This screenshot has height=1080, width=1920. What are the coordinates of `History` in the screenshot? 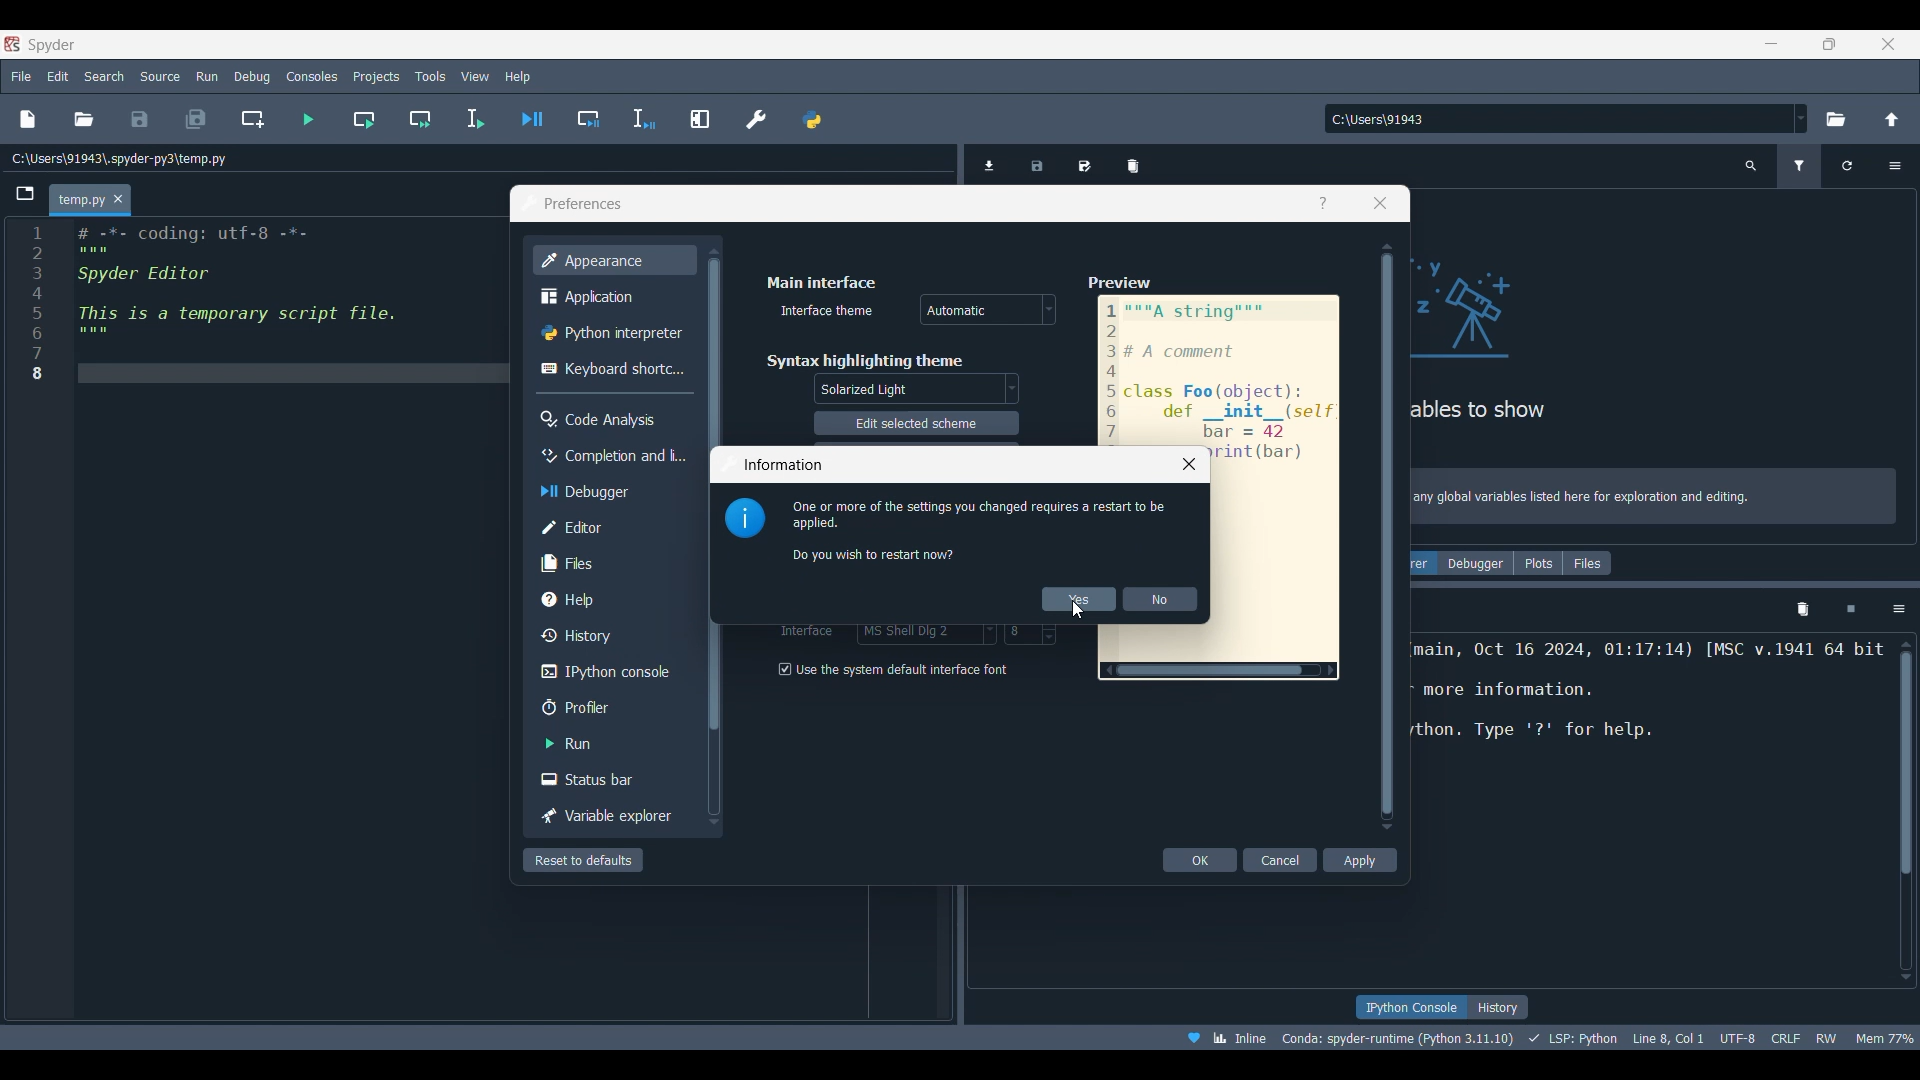 It's located at (612, 635).